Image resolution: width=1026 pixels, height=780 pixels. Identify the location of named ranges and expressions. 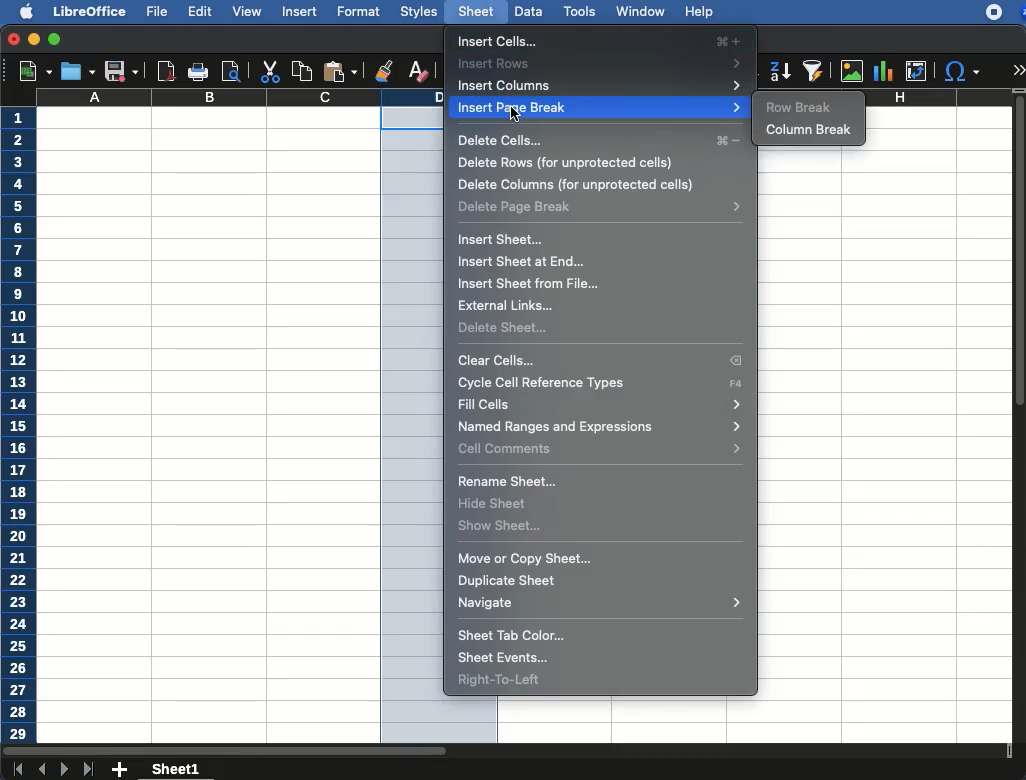
(600, 427).